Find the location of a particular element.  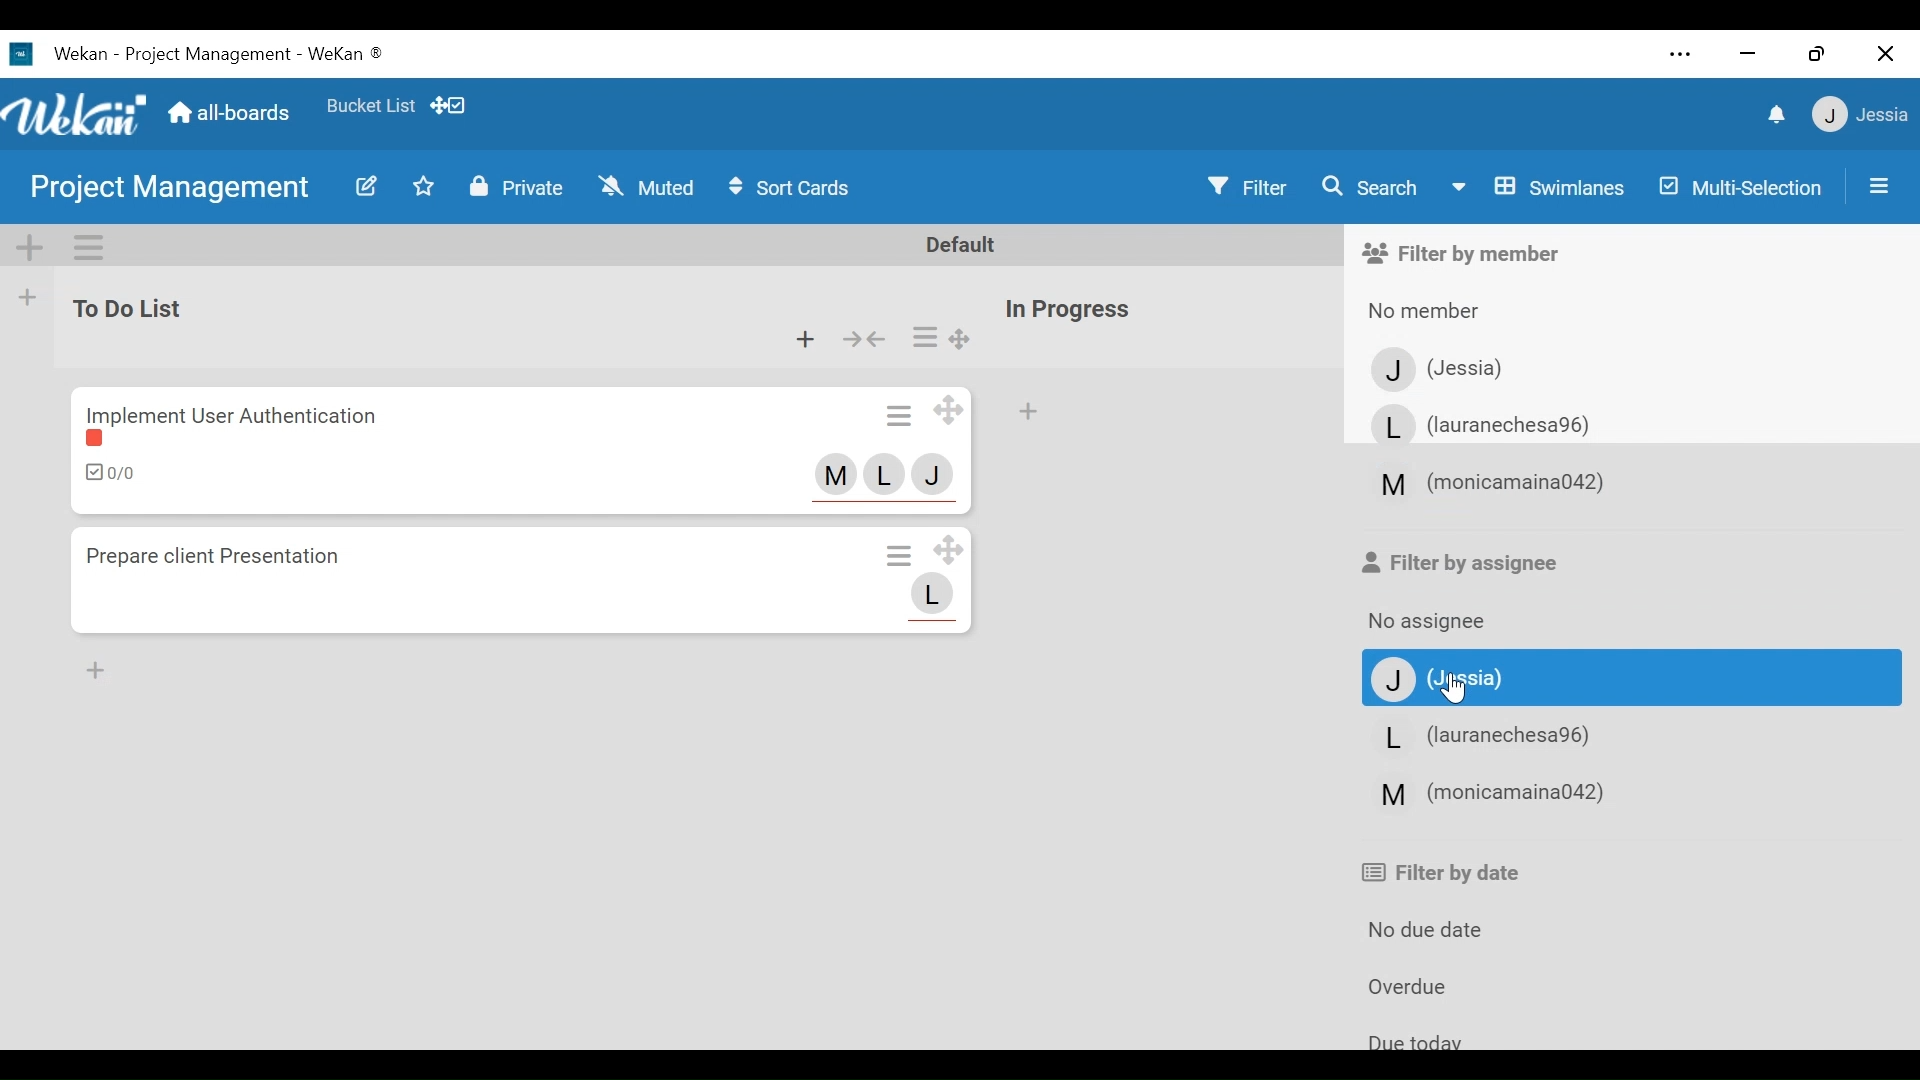

Open/Close Sidepane is located at coordinates (1877, 184).